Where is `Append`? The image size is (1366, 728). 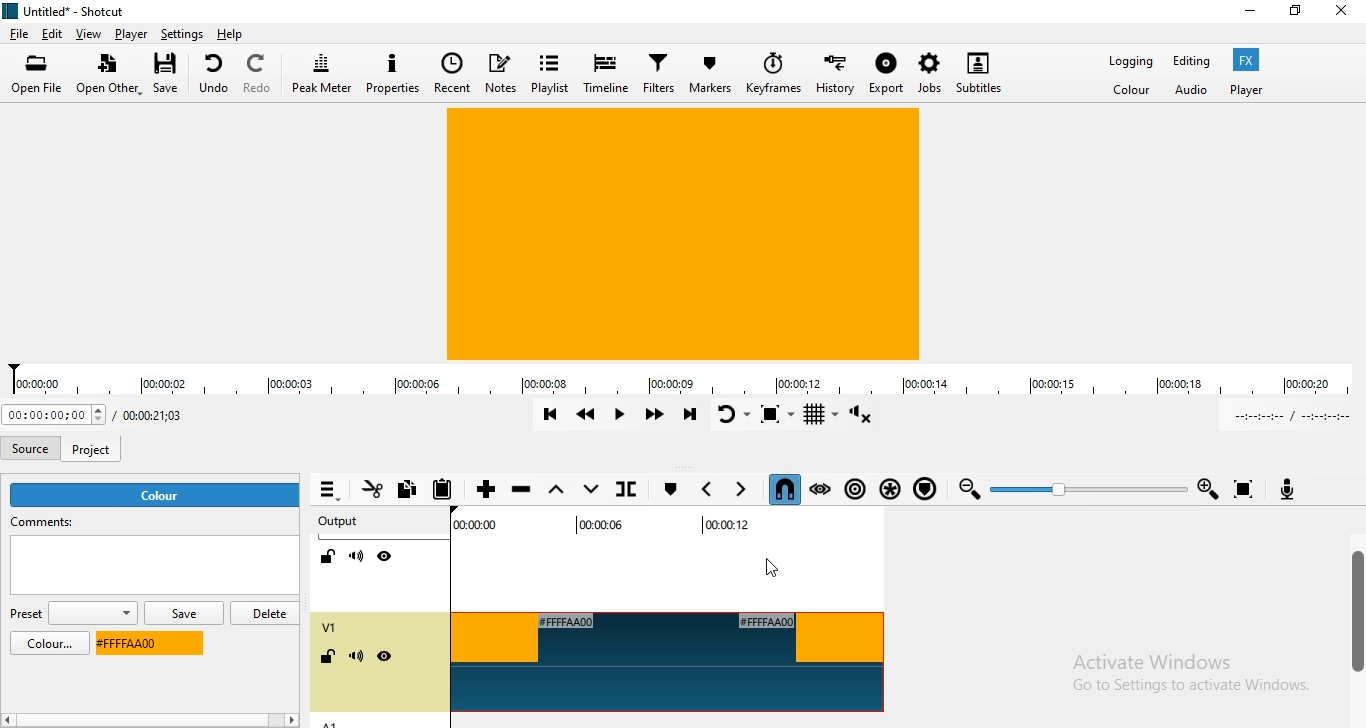 Append is located at coordinates (487, 491).